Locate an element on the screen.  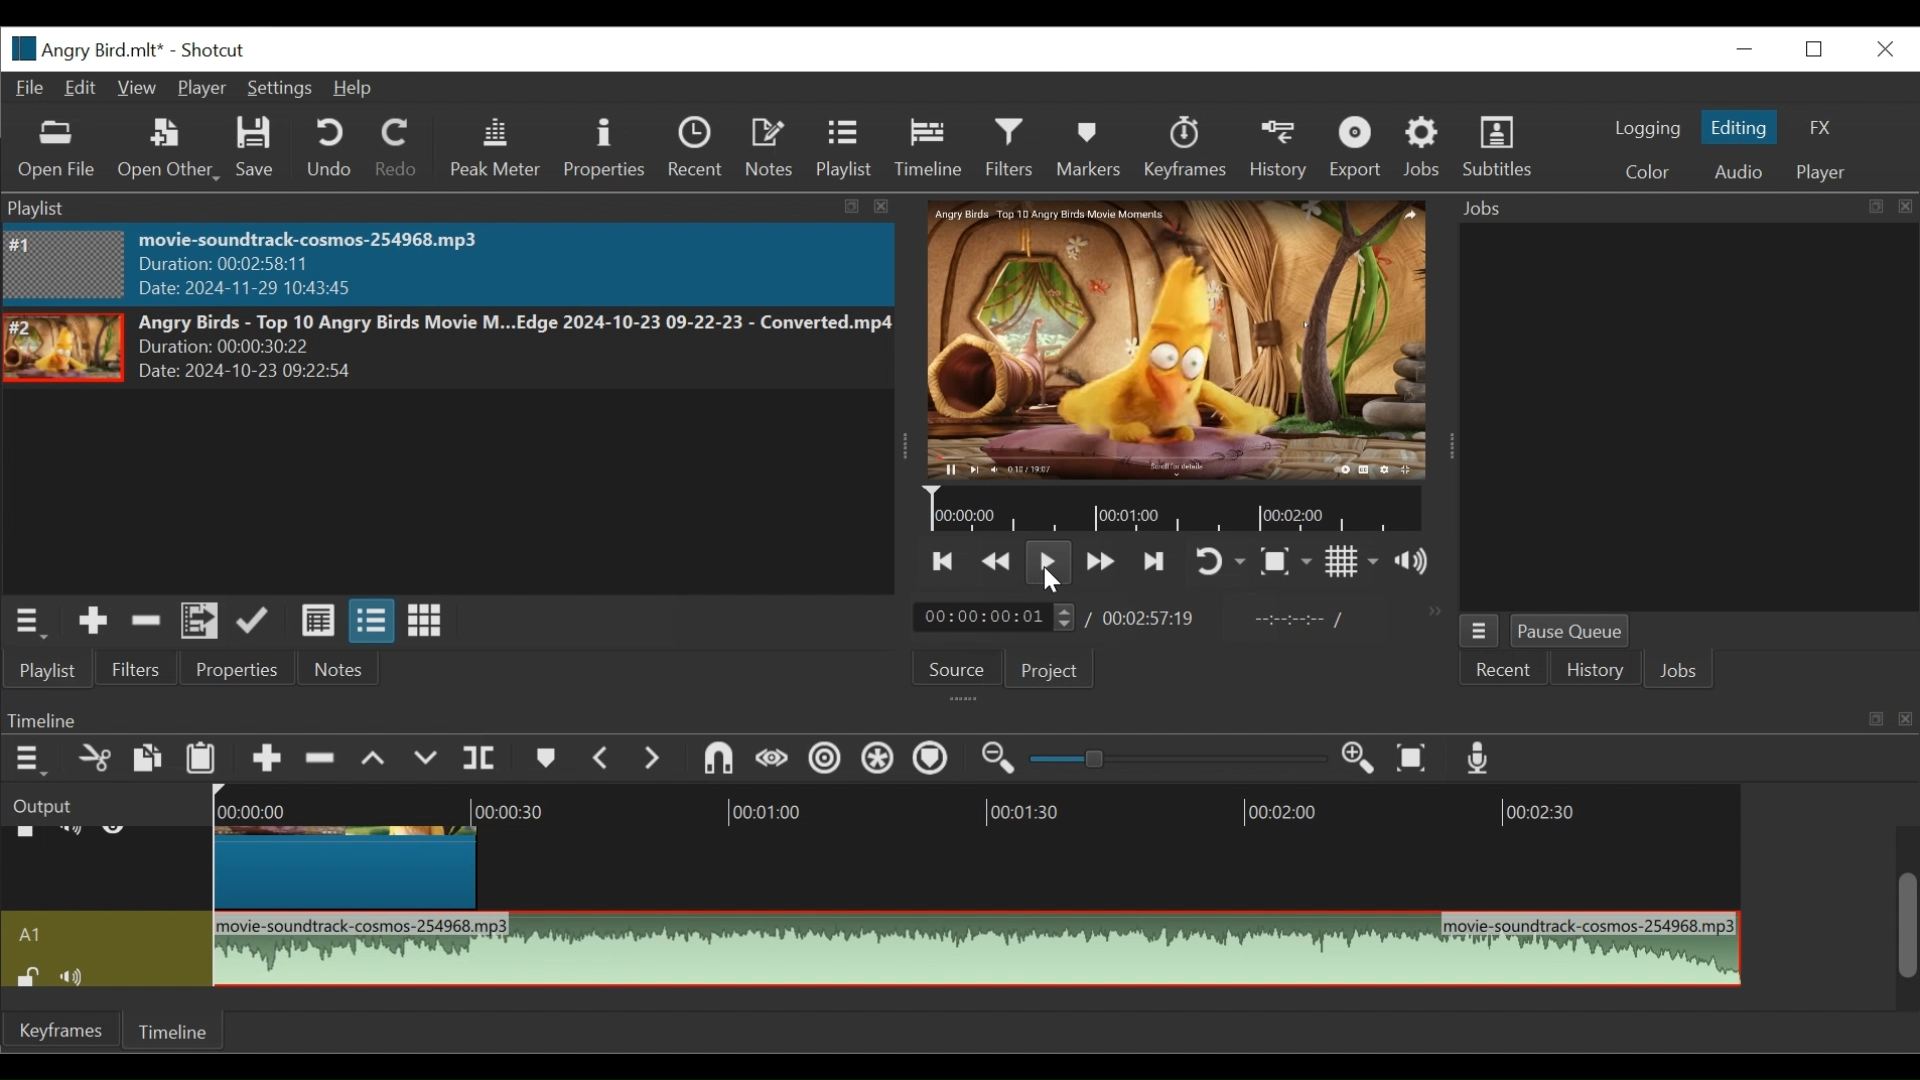
View as icons is located at coordinates (424, 621).